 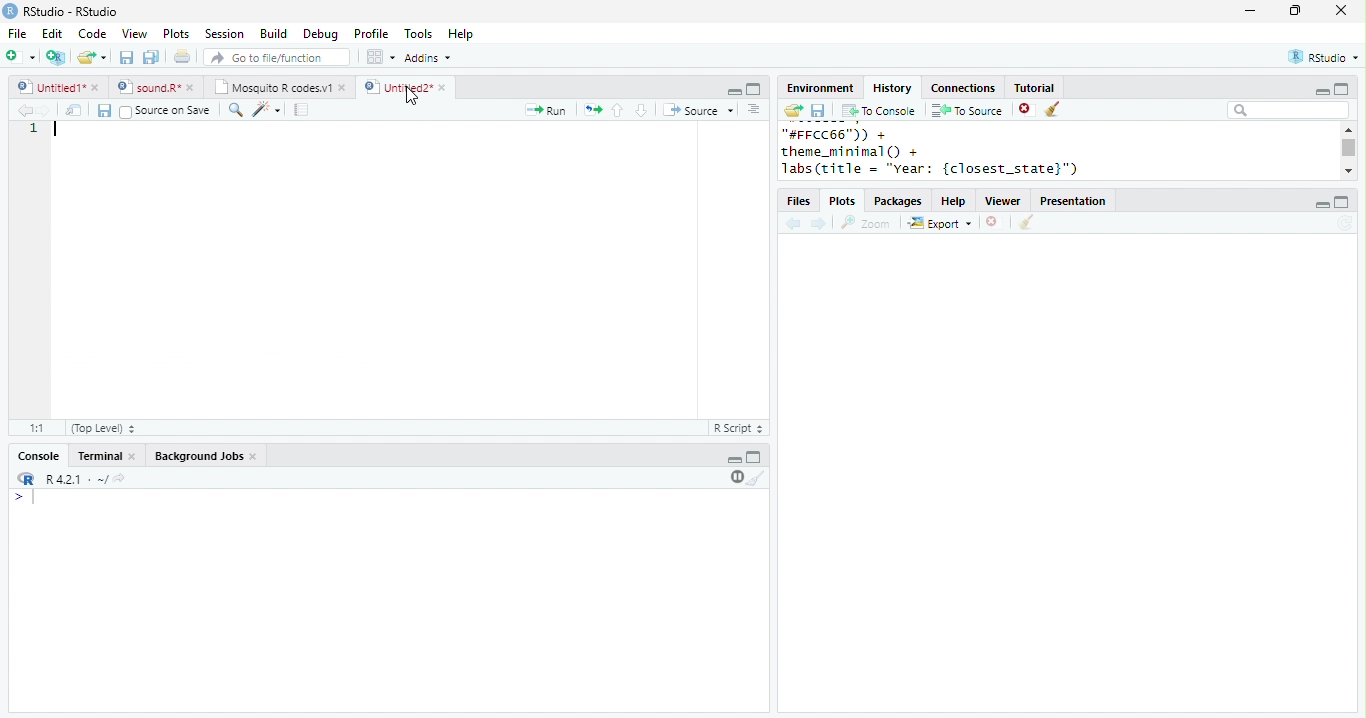 I want to click on compile report, so click(x=302, y=109).